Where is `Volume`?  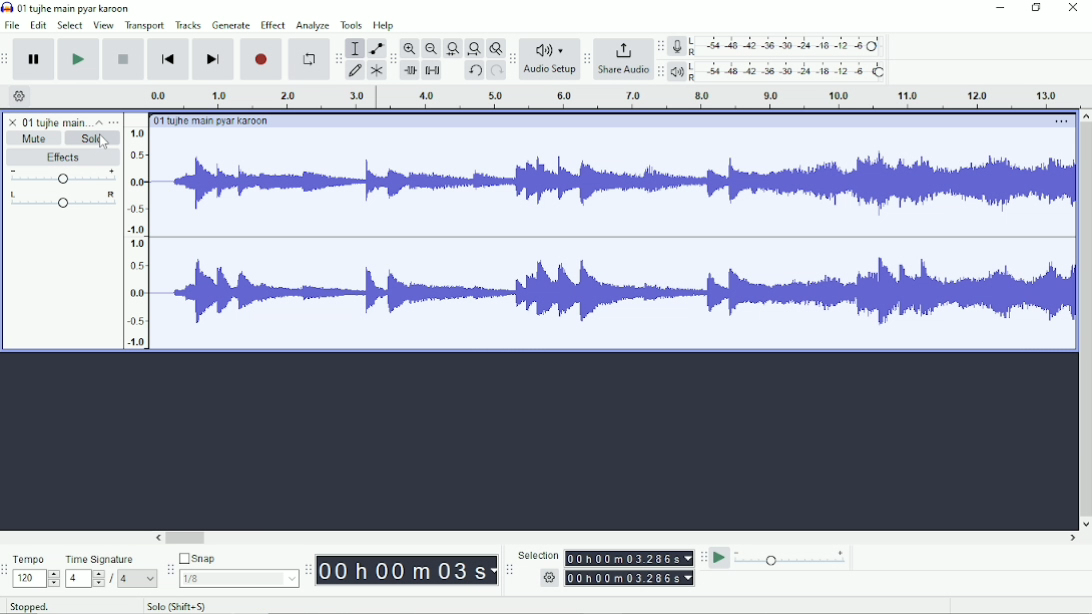 Volume is located at coordinates (62, 178).